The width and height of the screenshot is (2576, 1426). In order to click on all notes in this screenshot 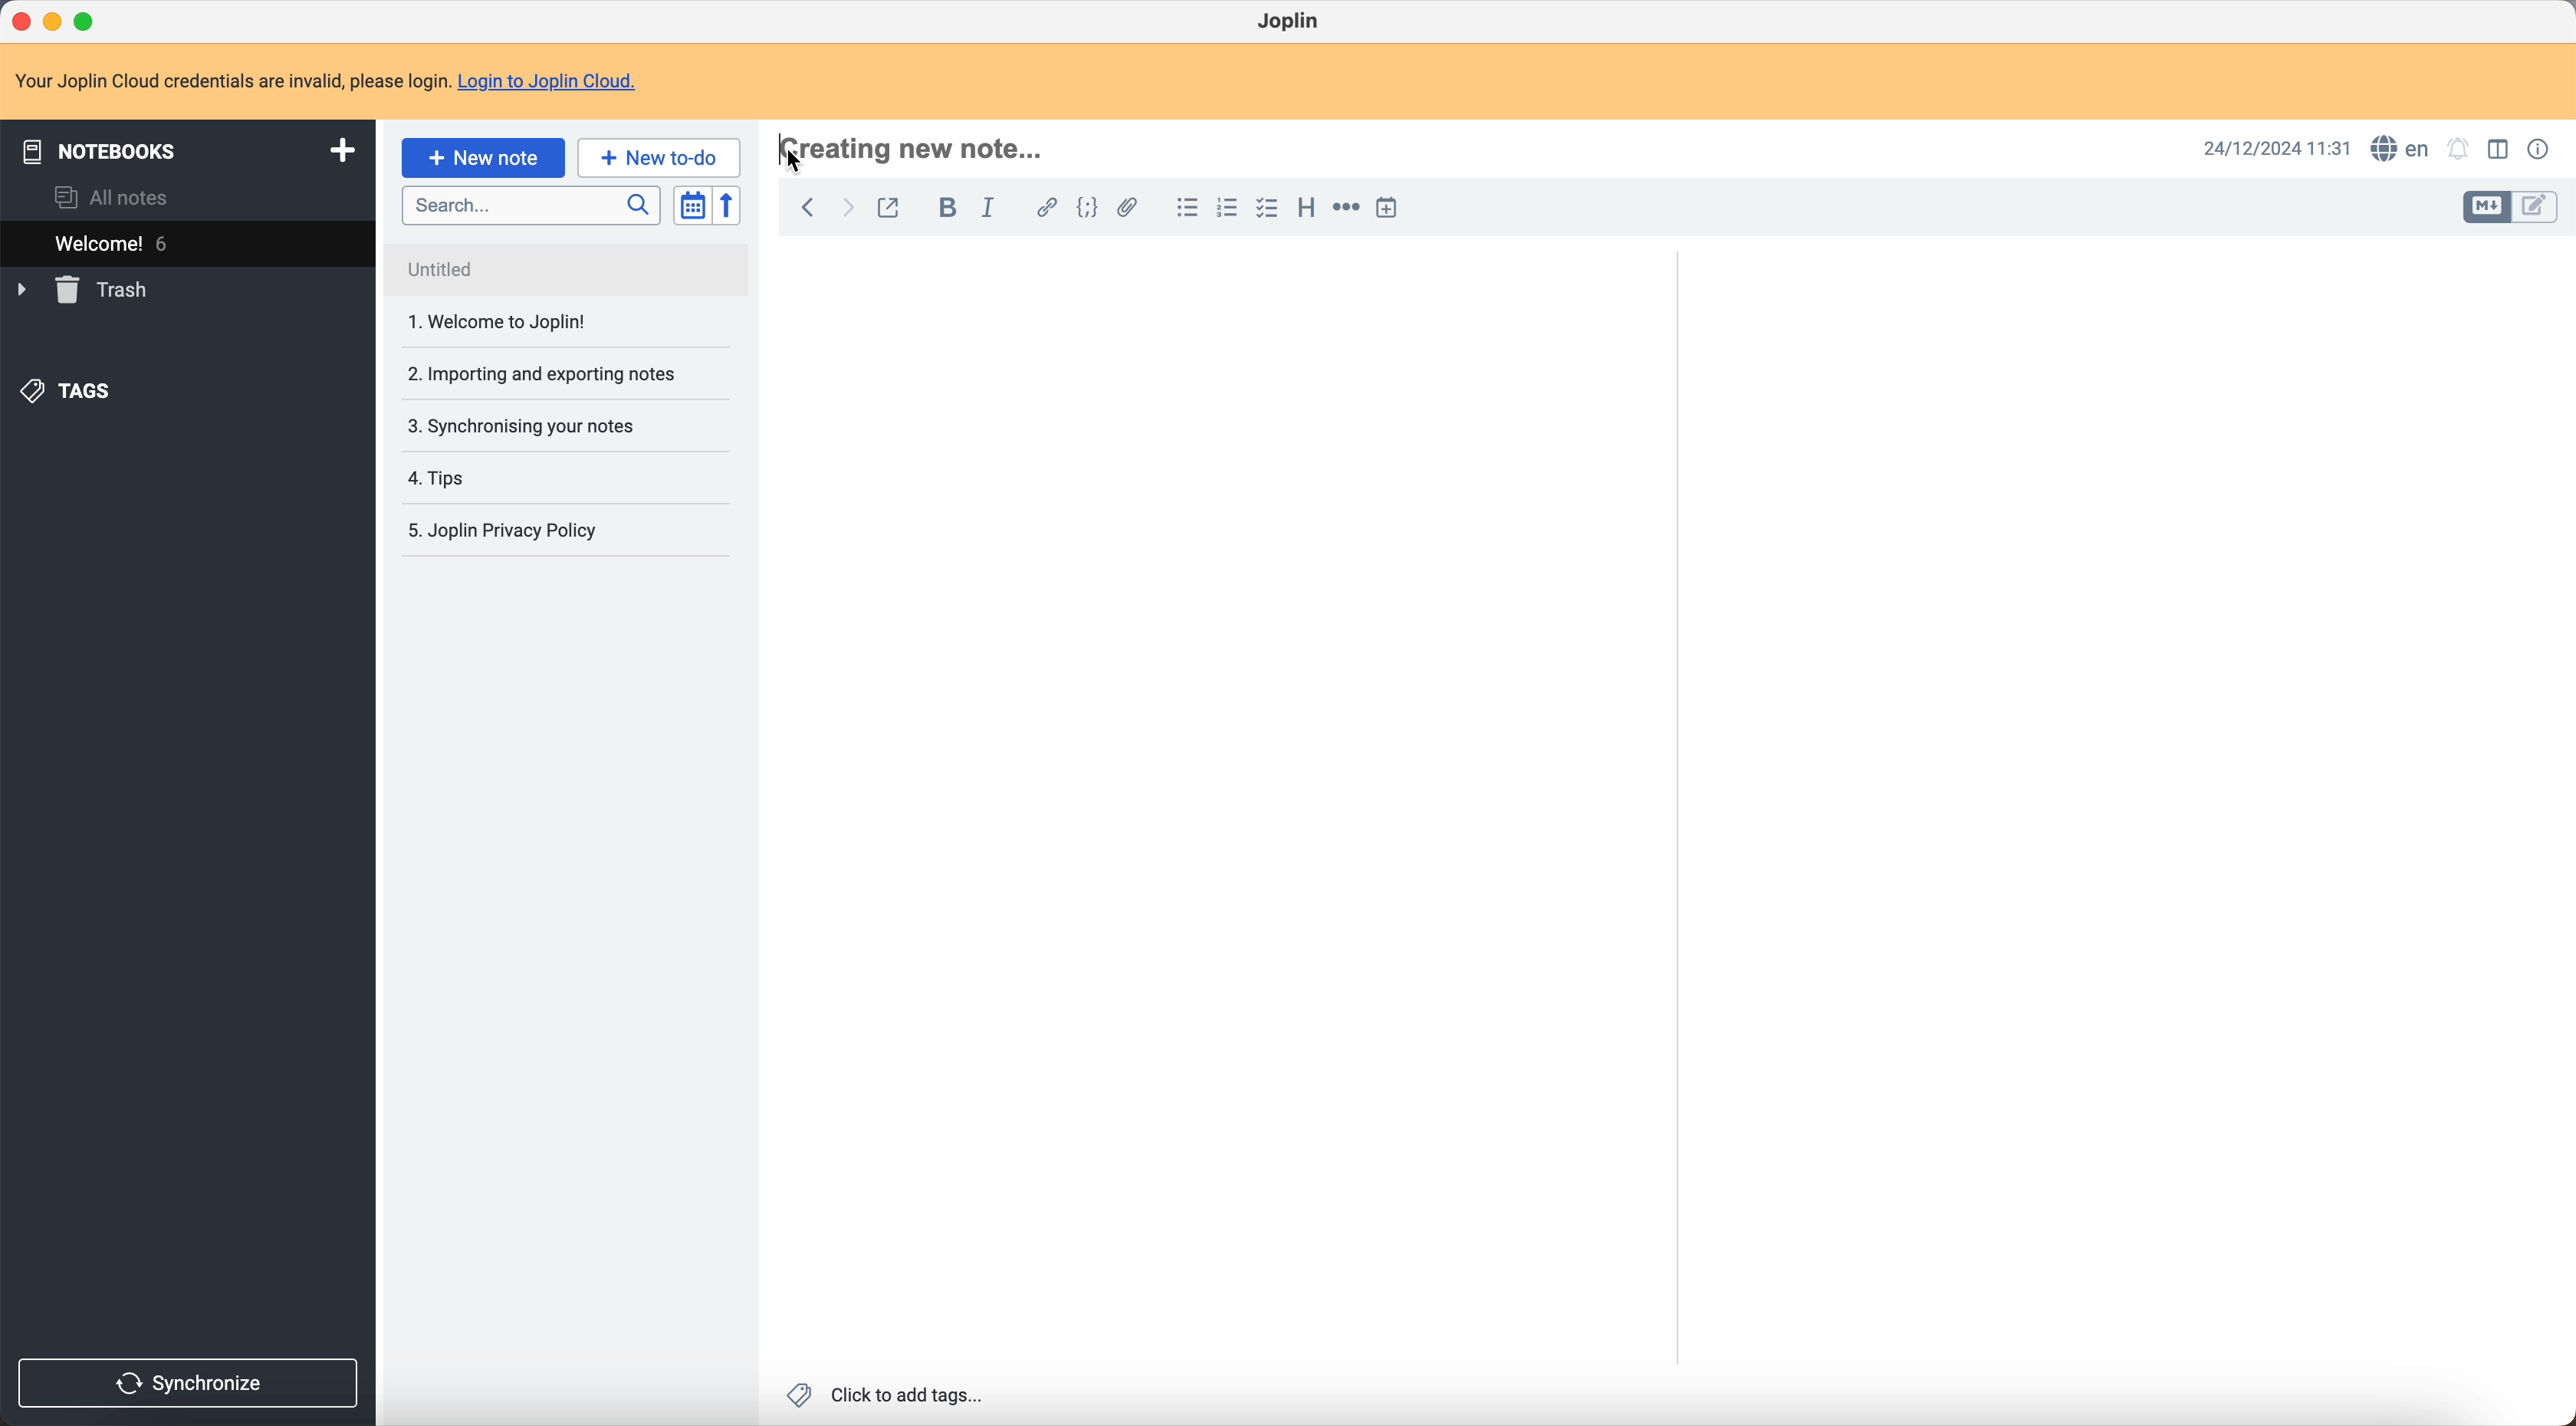, I will do `click(113, 195)`.